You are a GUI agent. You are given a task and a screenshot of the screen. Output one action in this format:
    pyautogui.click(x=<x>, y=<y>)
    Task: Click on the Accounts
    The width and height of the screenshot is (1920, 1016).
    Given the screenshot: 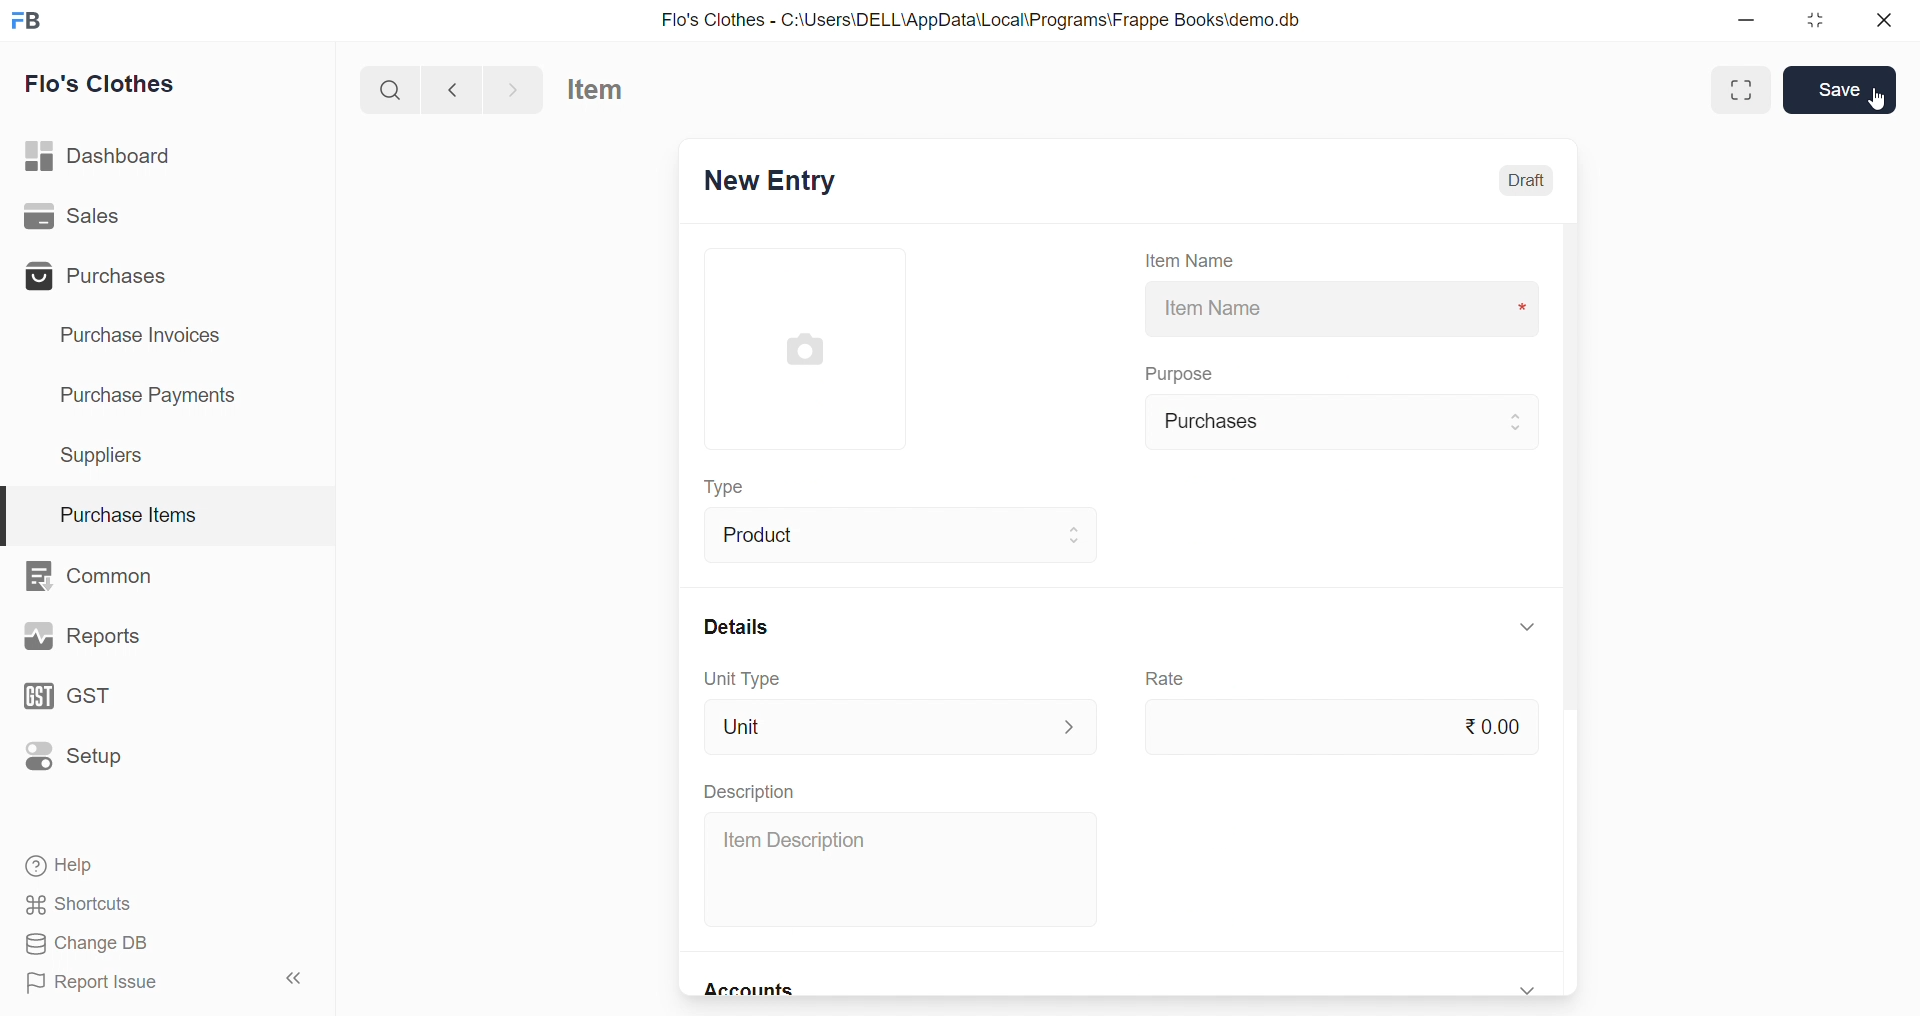 What is the action you would take?
    pyautogui.click(x=755, y=991)
    